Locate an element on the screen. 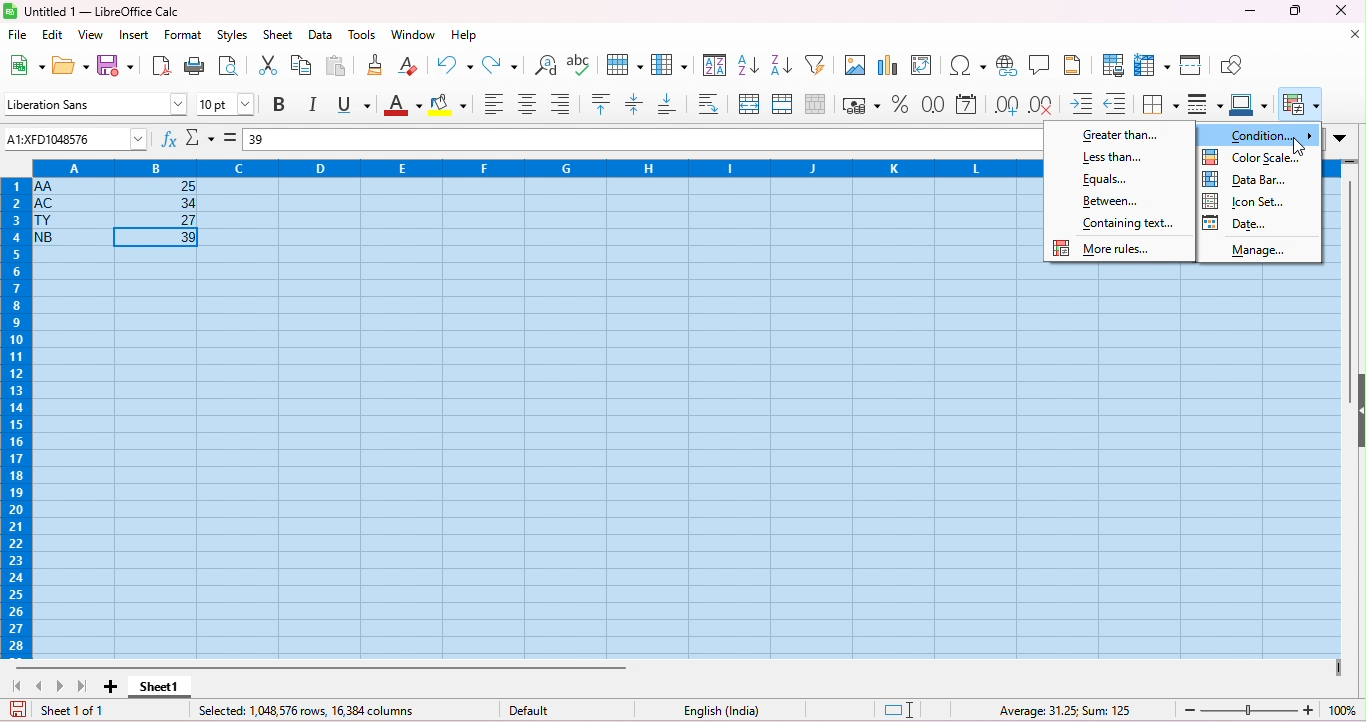 The height and width of the screenshot is (722, 1366). border style is located at coordinates (1206, 103).